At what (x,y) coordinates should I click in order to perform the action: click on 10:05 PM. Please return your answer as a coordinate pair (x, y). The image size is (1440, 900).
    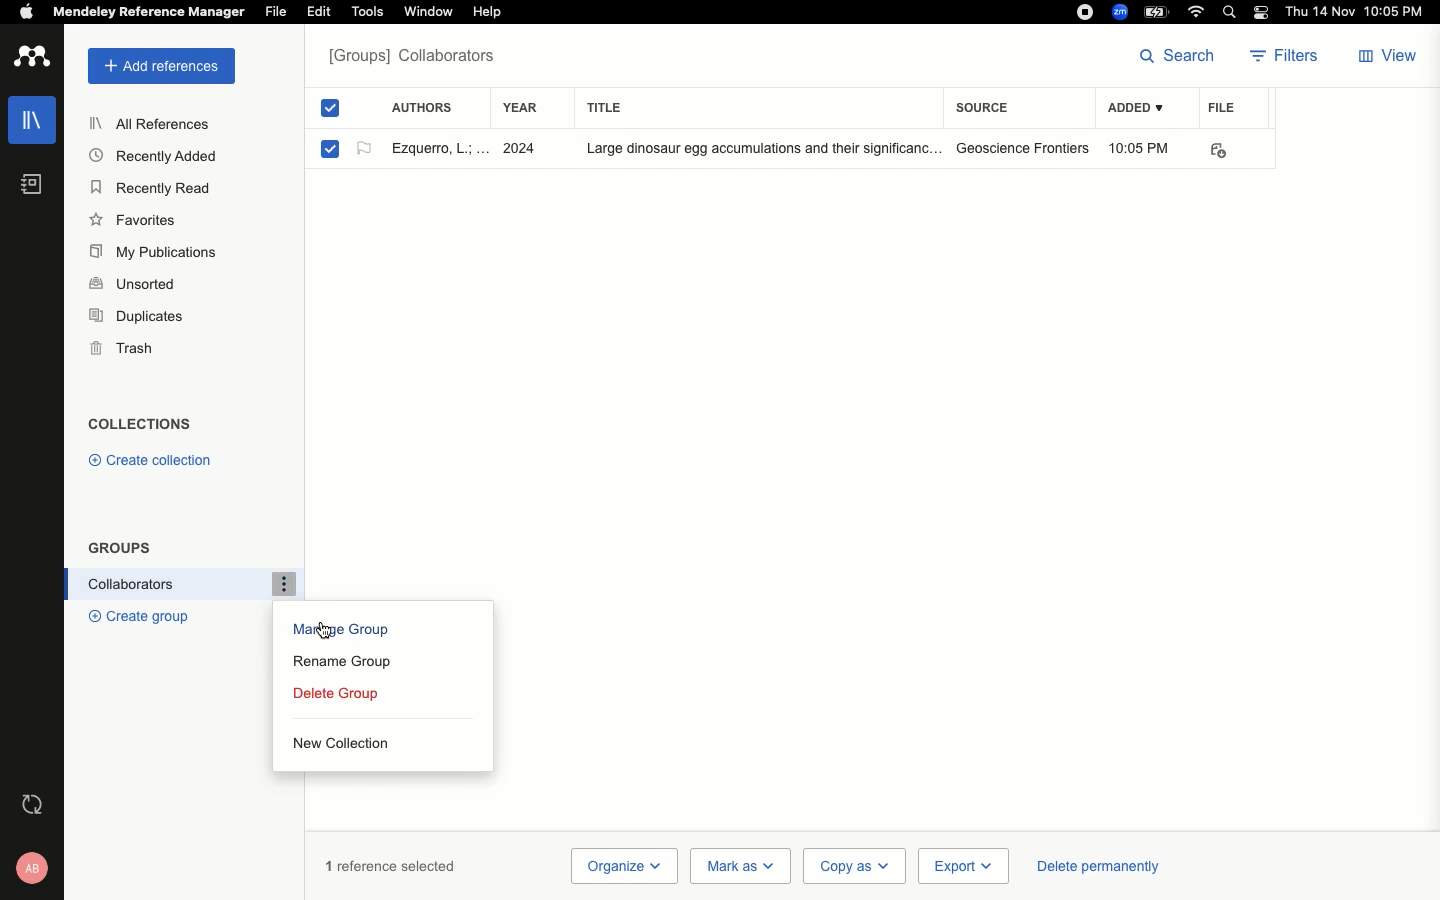
    Looking at the image, I should click on (1142, 148).